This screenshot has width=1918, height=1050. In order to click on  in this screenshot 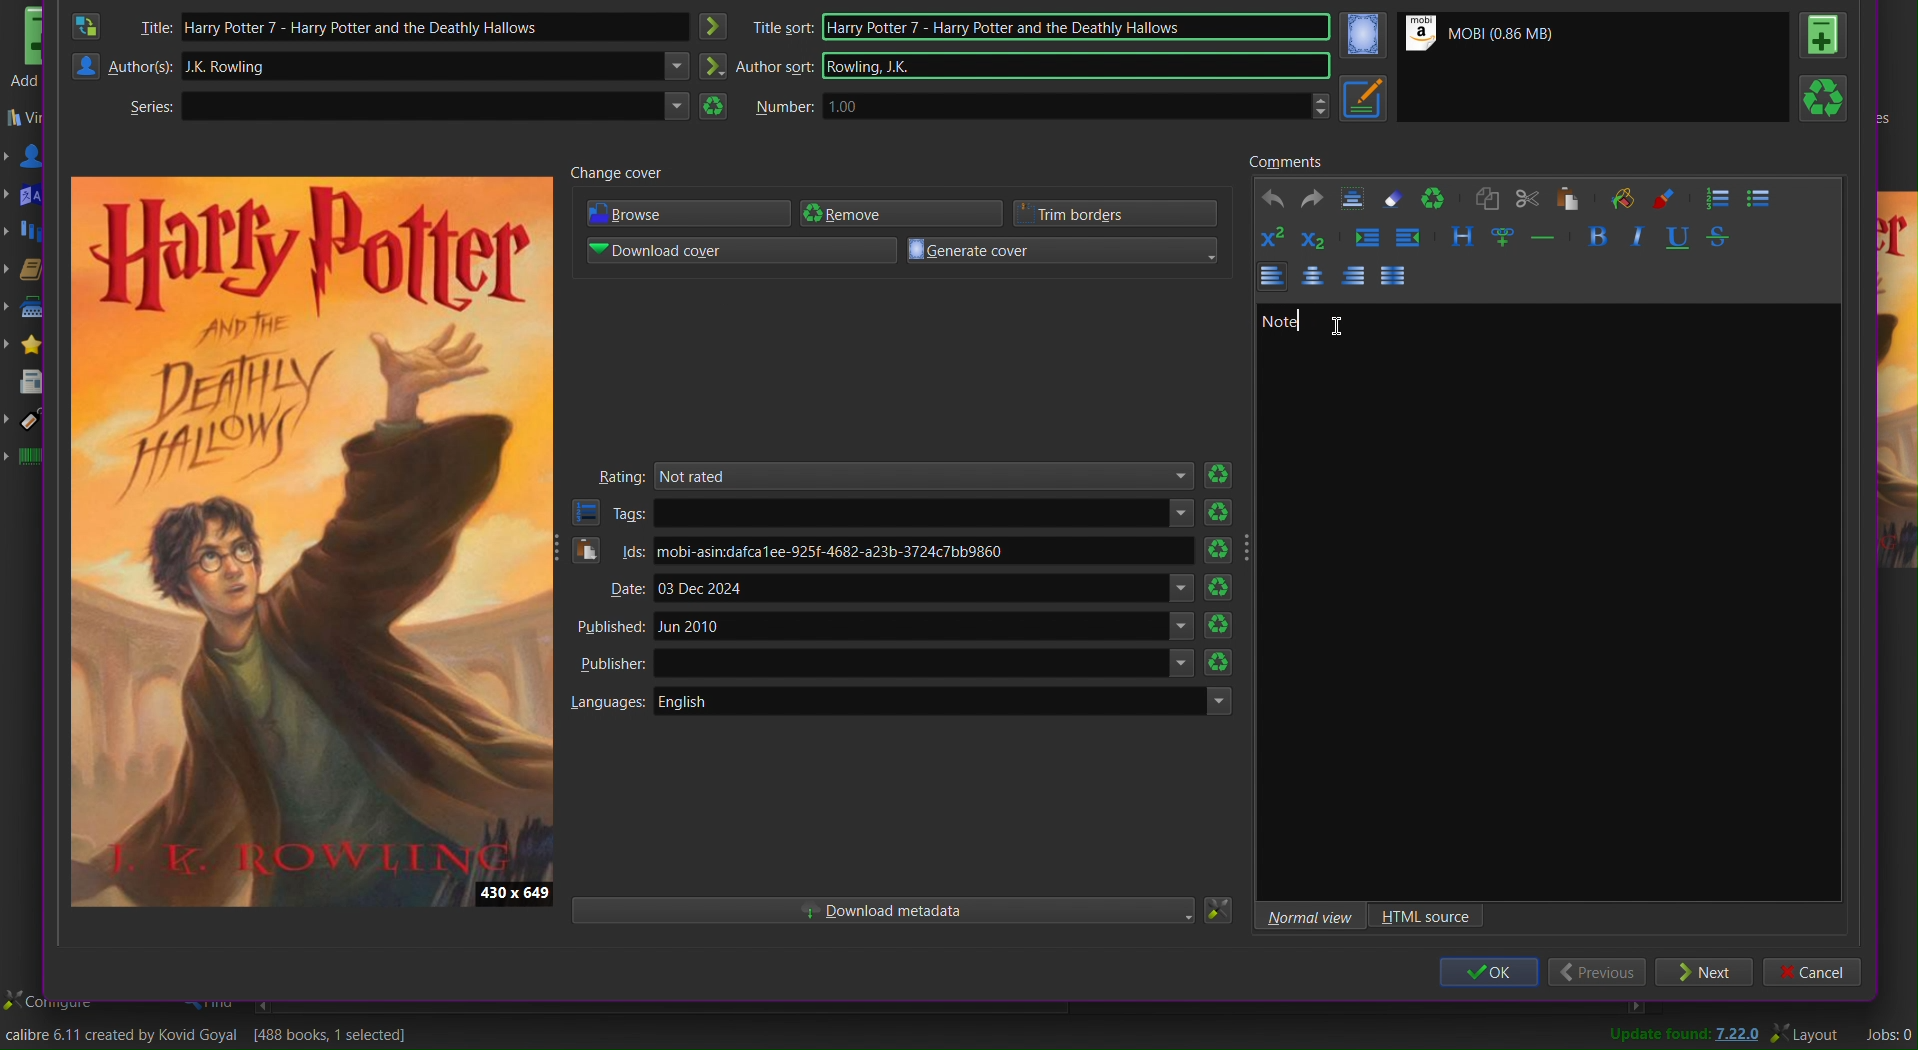, I will do `click(928, 664)`.